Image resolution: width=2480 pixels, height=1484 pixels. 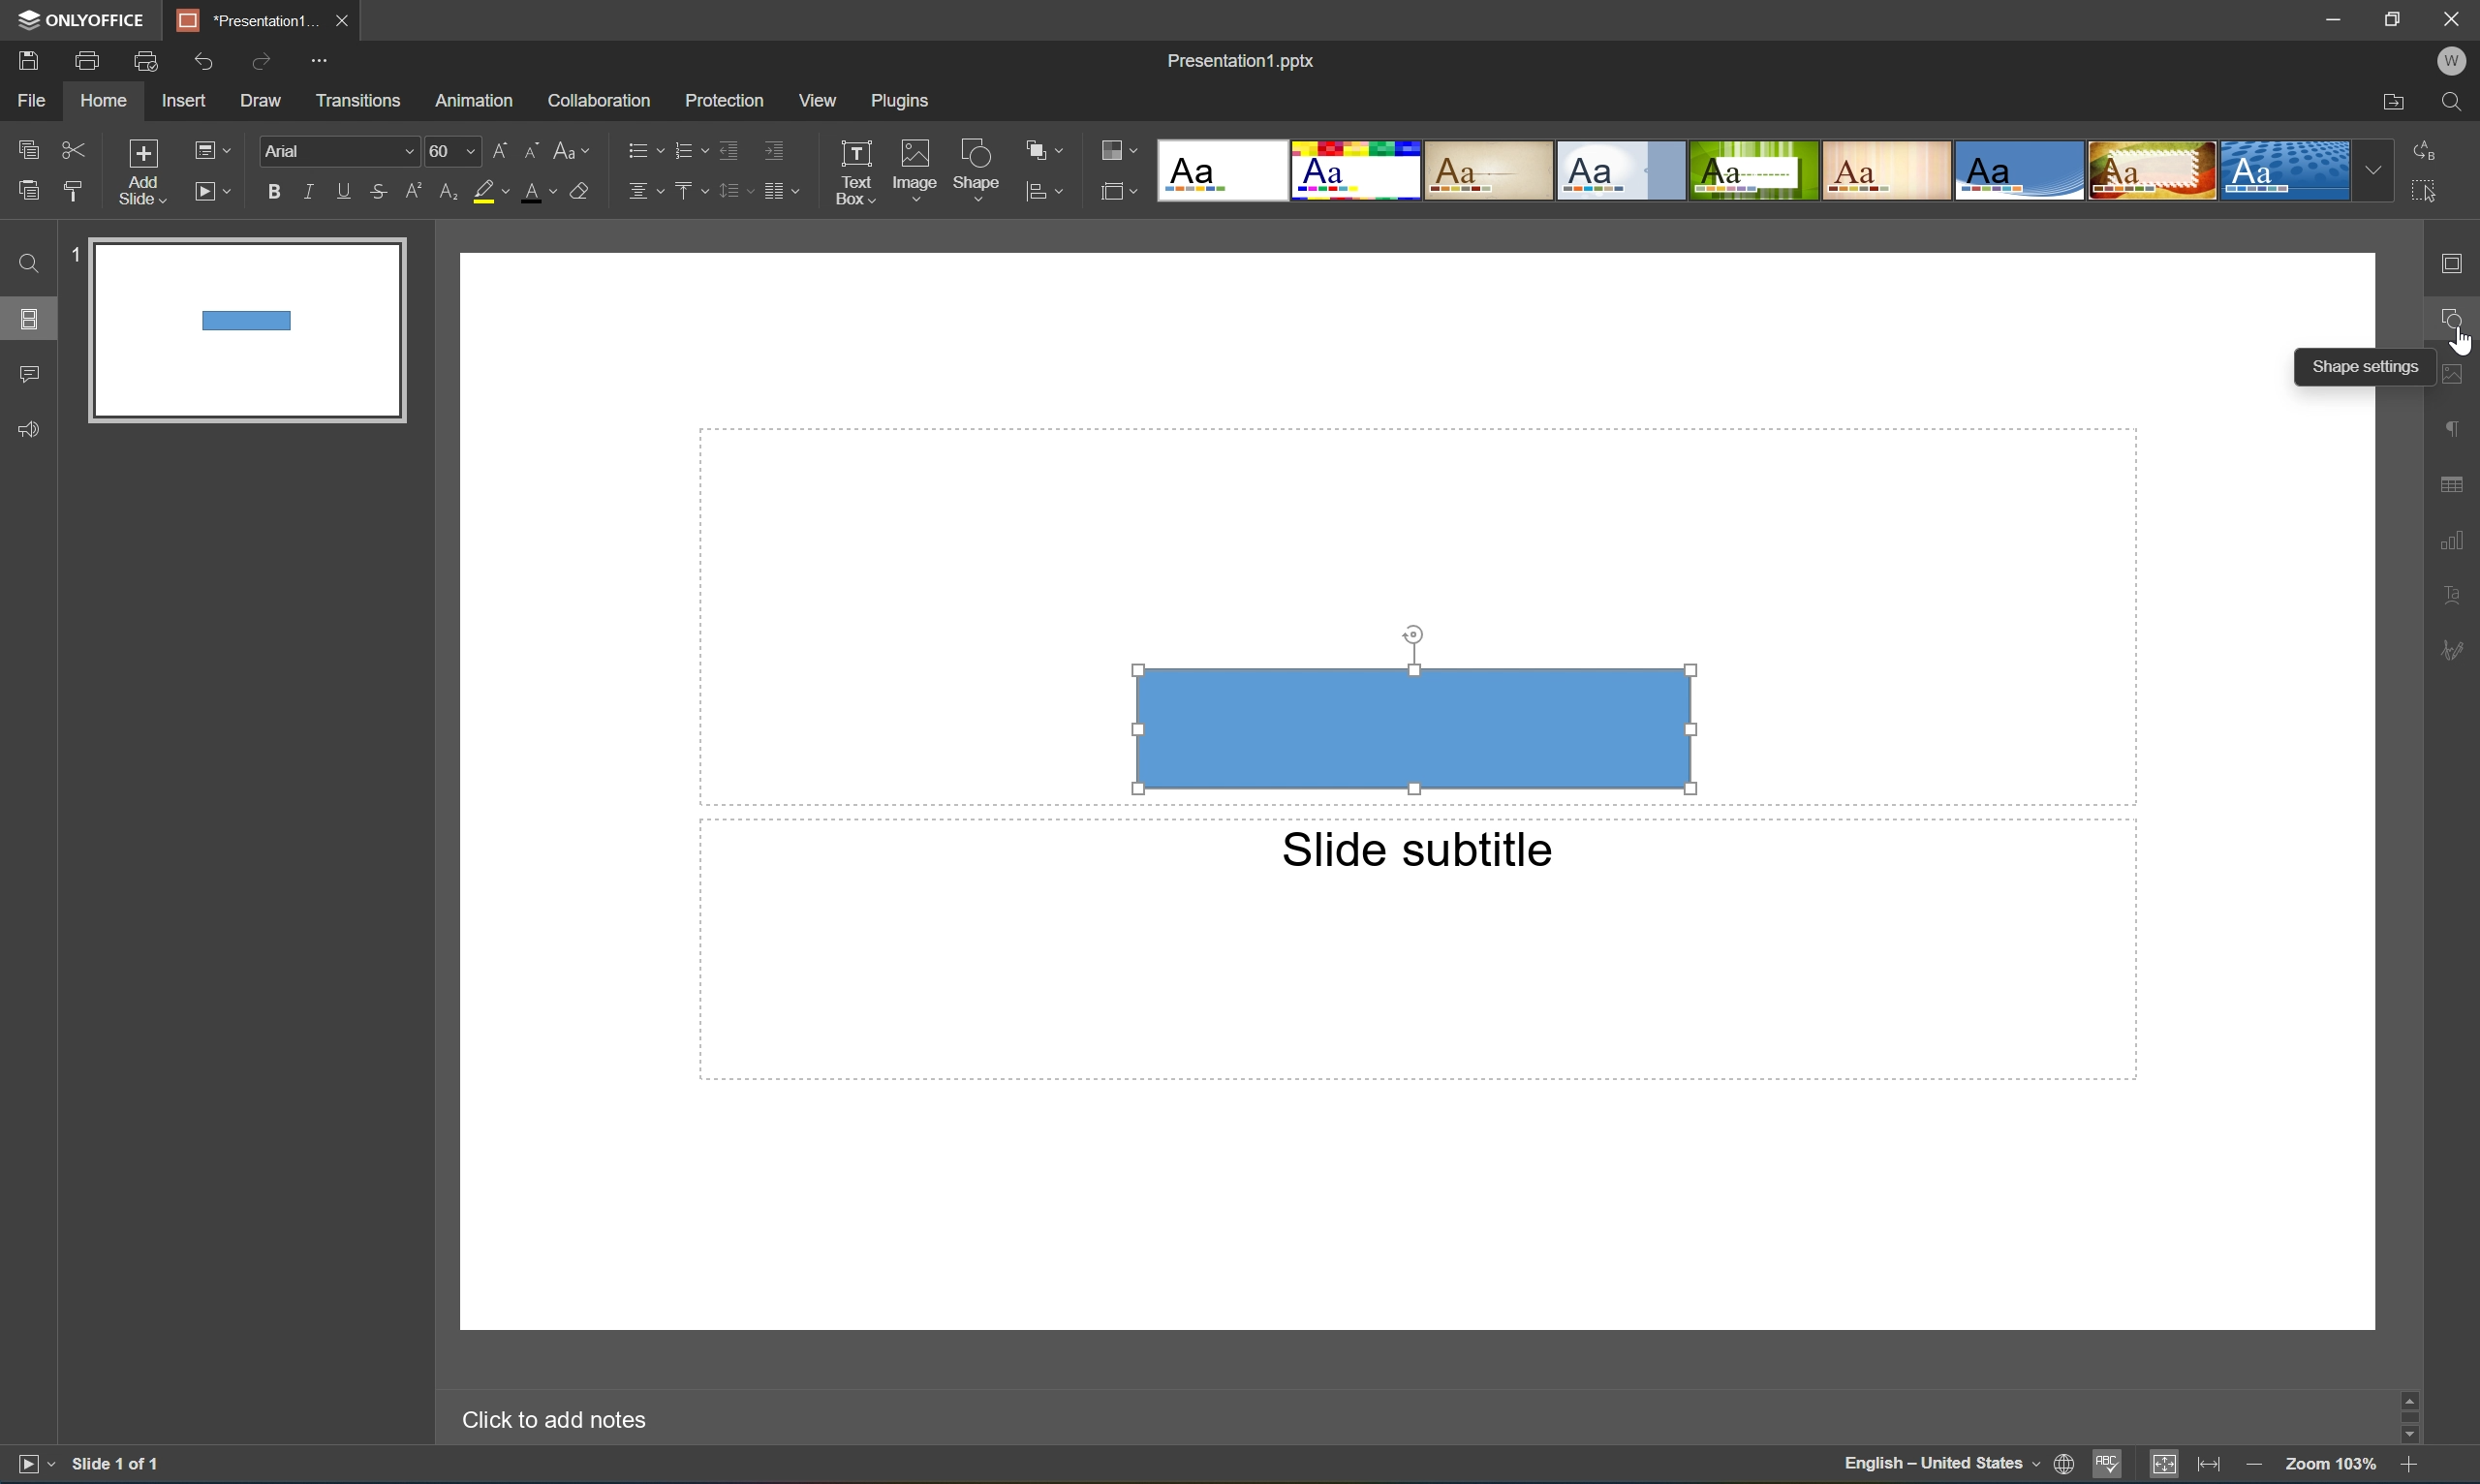 I want to click on Fit to slide, so click(x=2169, y=1469).